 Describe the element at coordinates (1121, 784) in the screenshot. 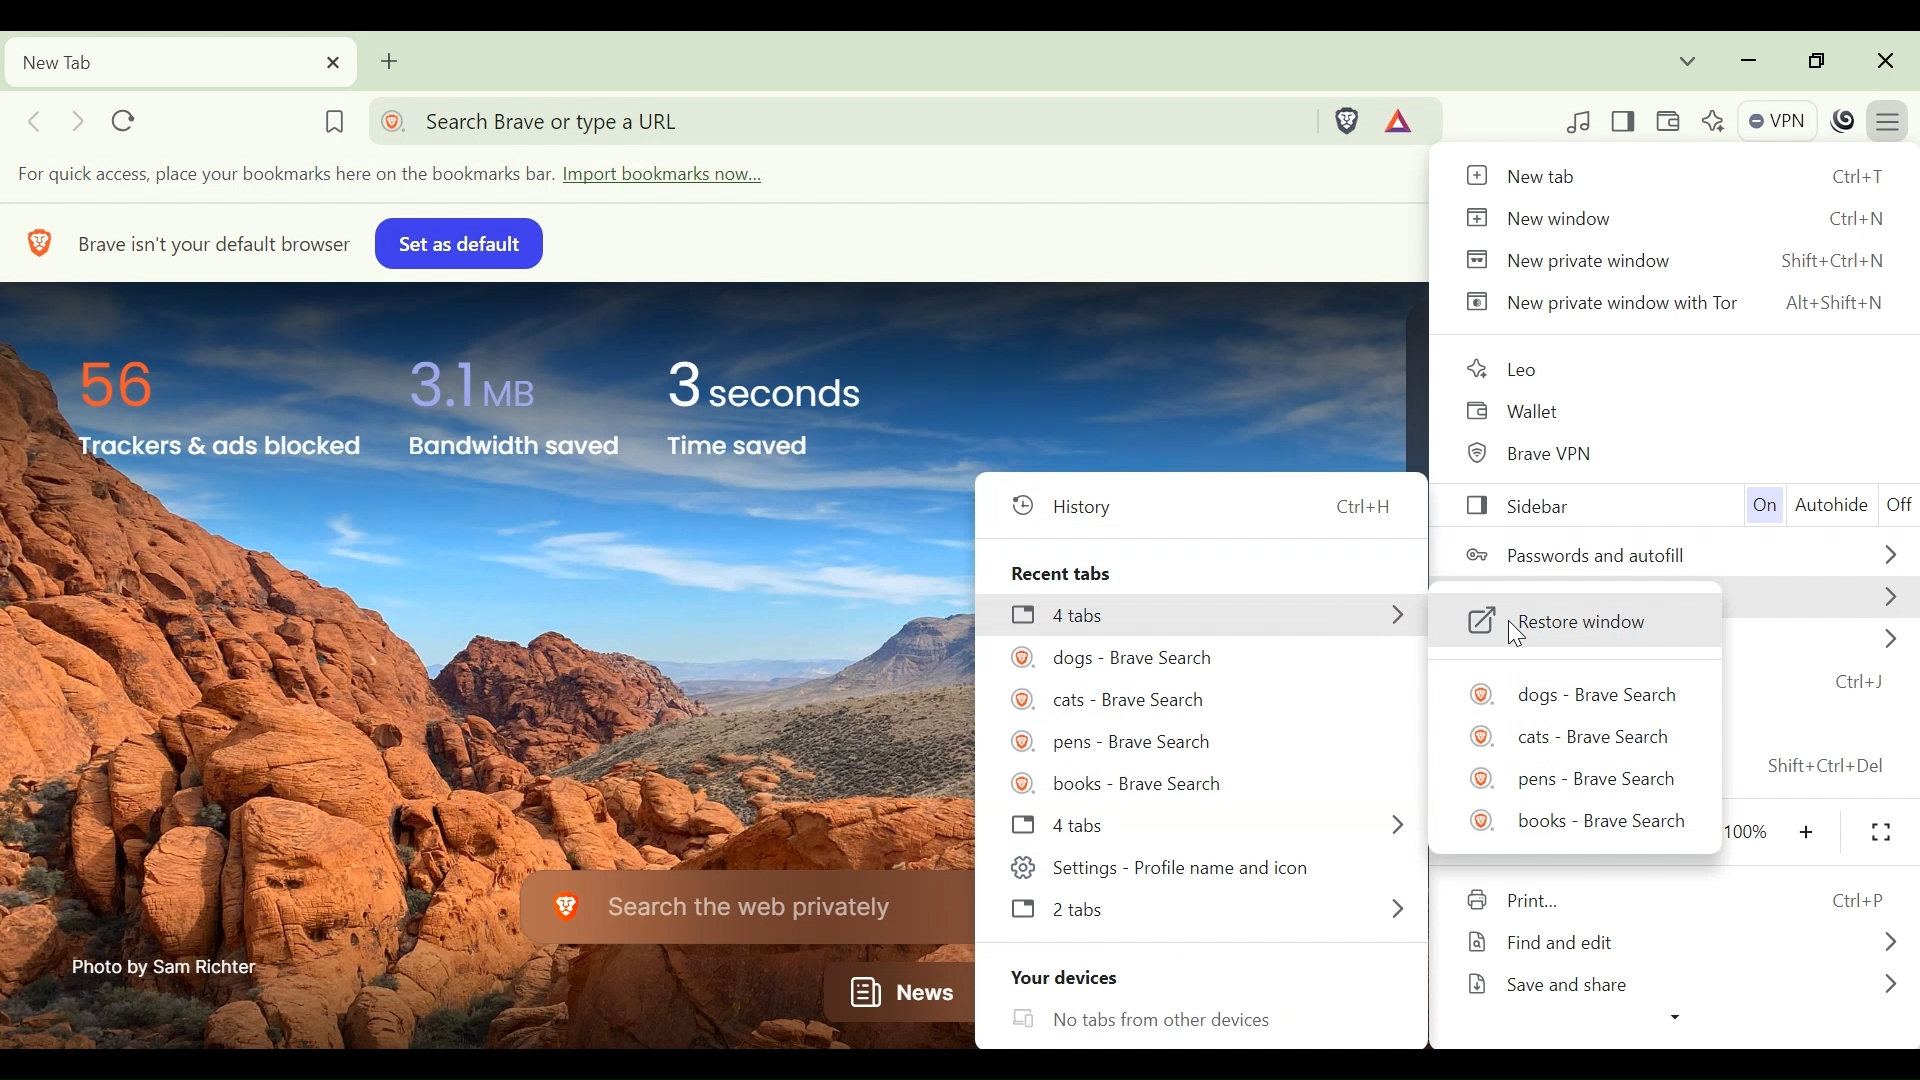

I see `(@ books - Brave Search` at that location.